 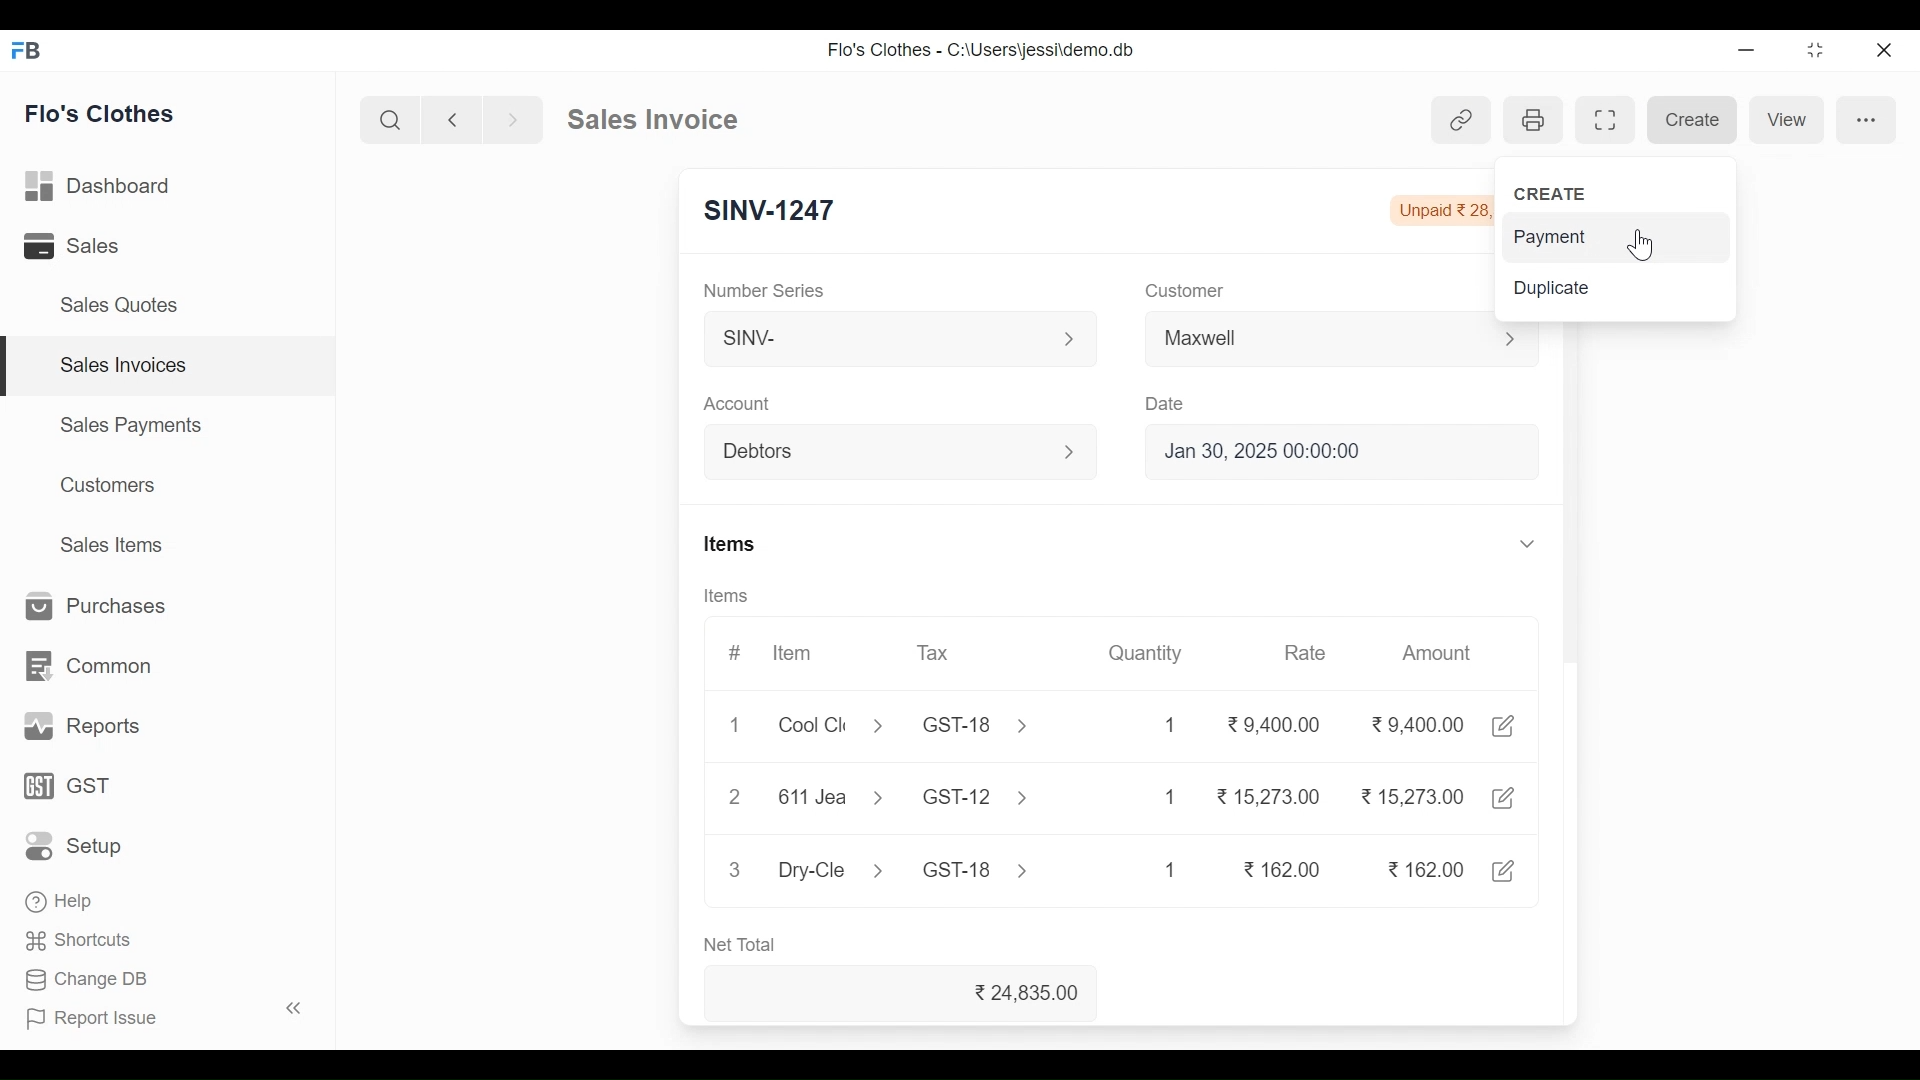 I want to click on 9.400.00, so click(x=1418, y=723).